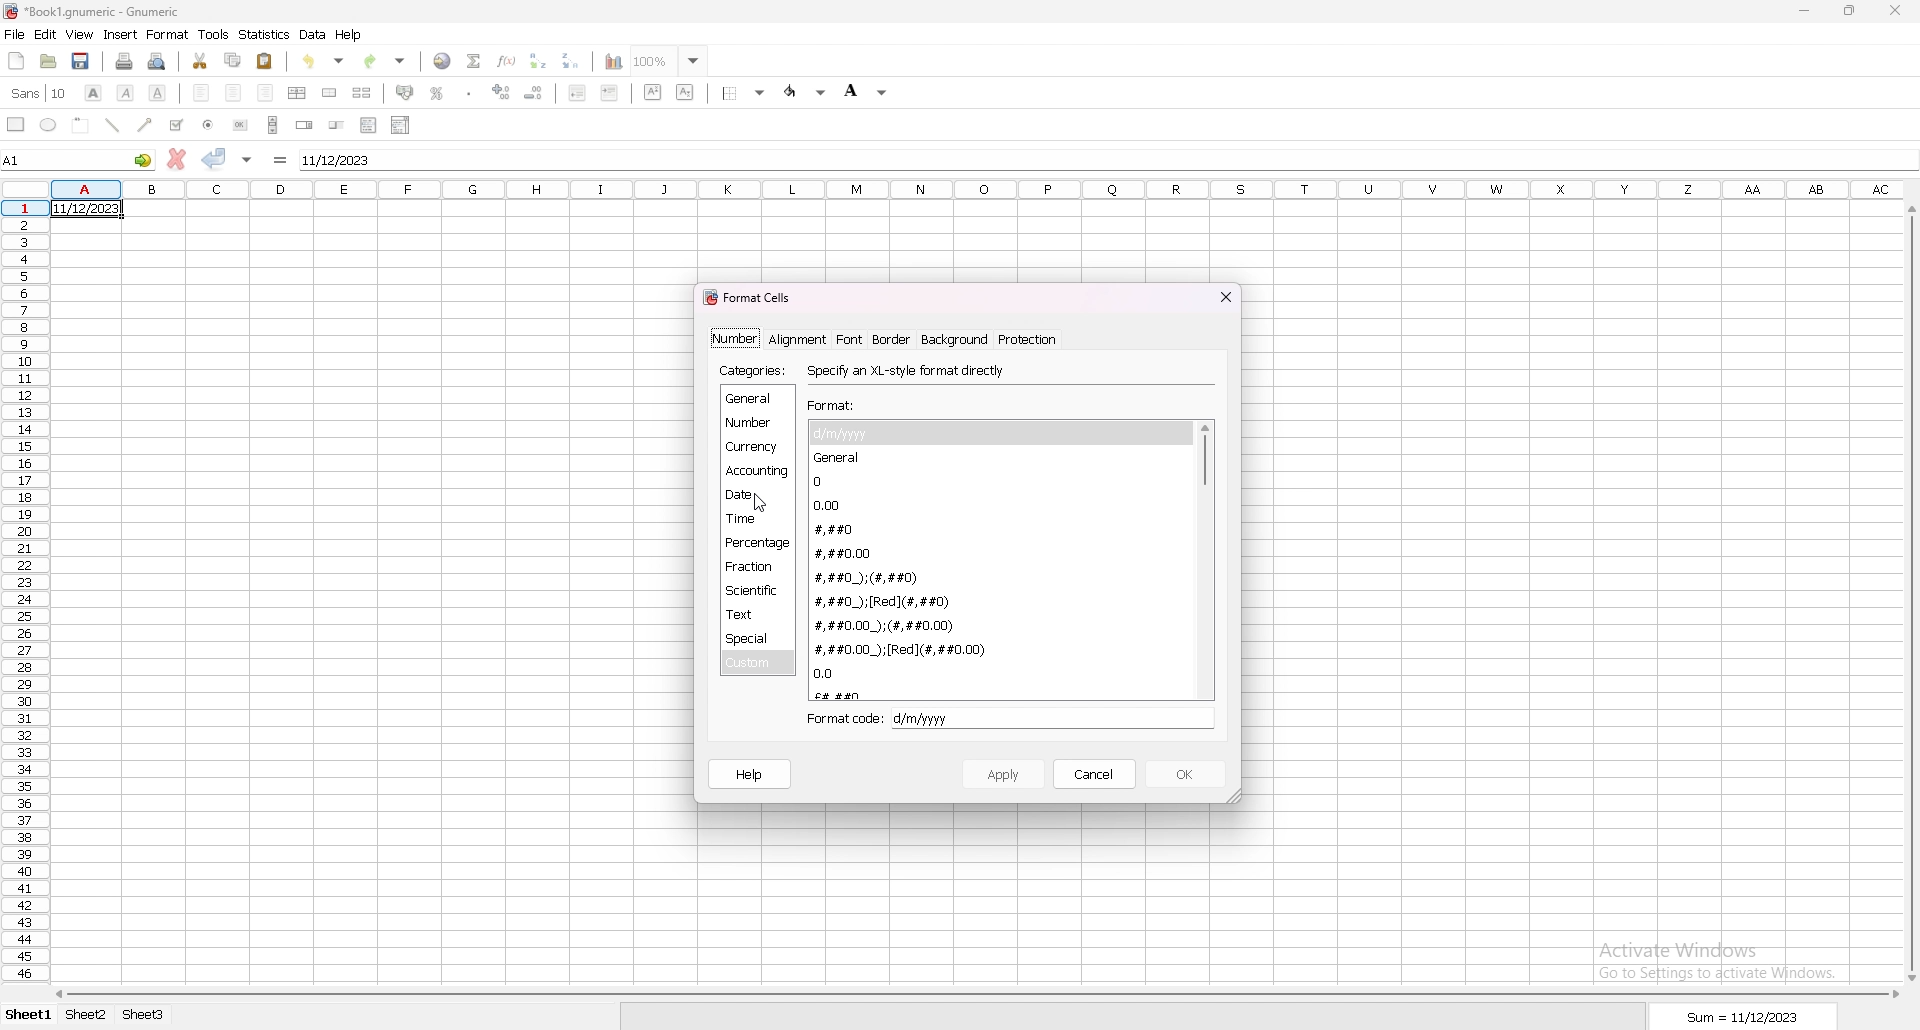 Image resolution: width=1920 pixels, height=1030 pixels. I want to click on close, so click(1897, 11).